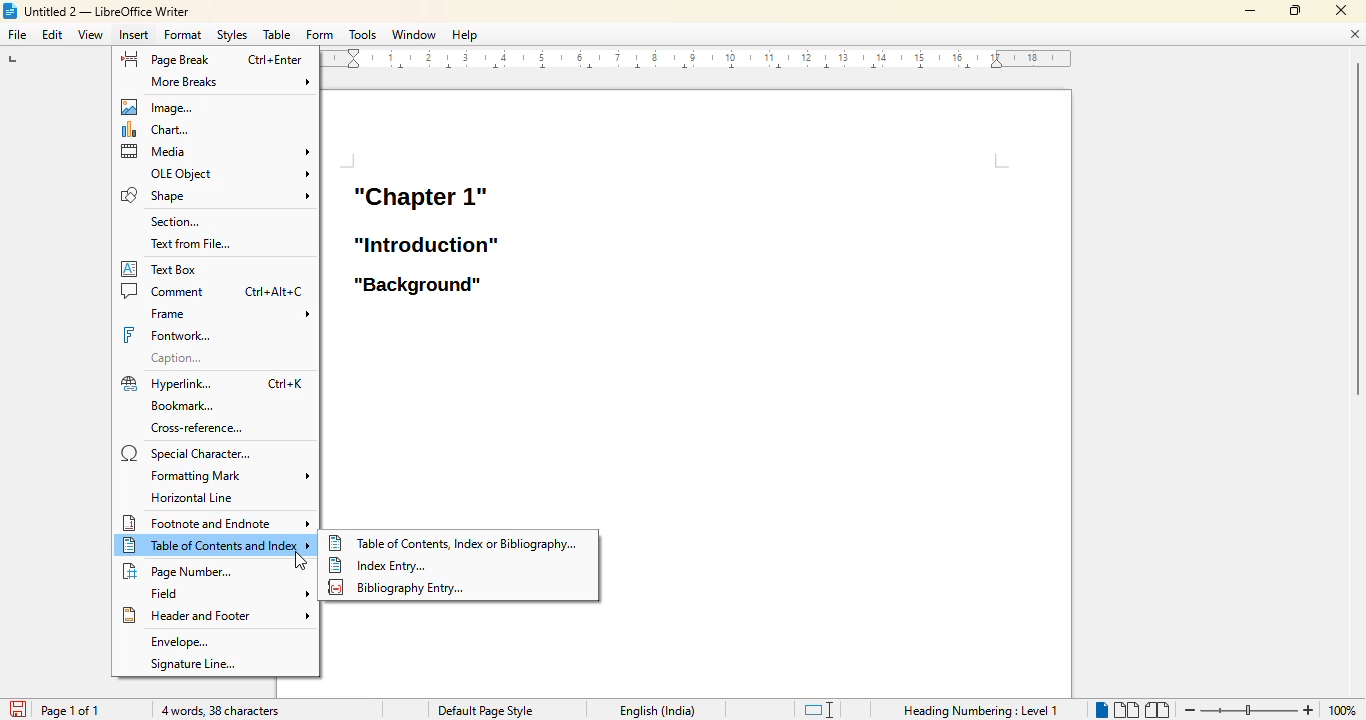 Image resolution: width=1366 pixels, height=720 pixels. What do you see at coordinates (166, 335) in the screenshot?
I see `fontwork` at bounding box center [166, 335].